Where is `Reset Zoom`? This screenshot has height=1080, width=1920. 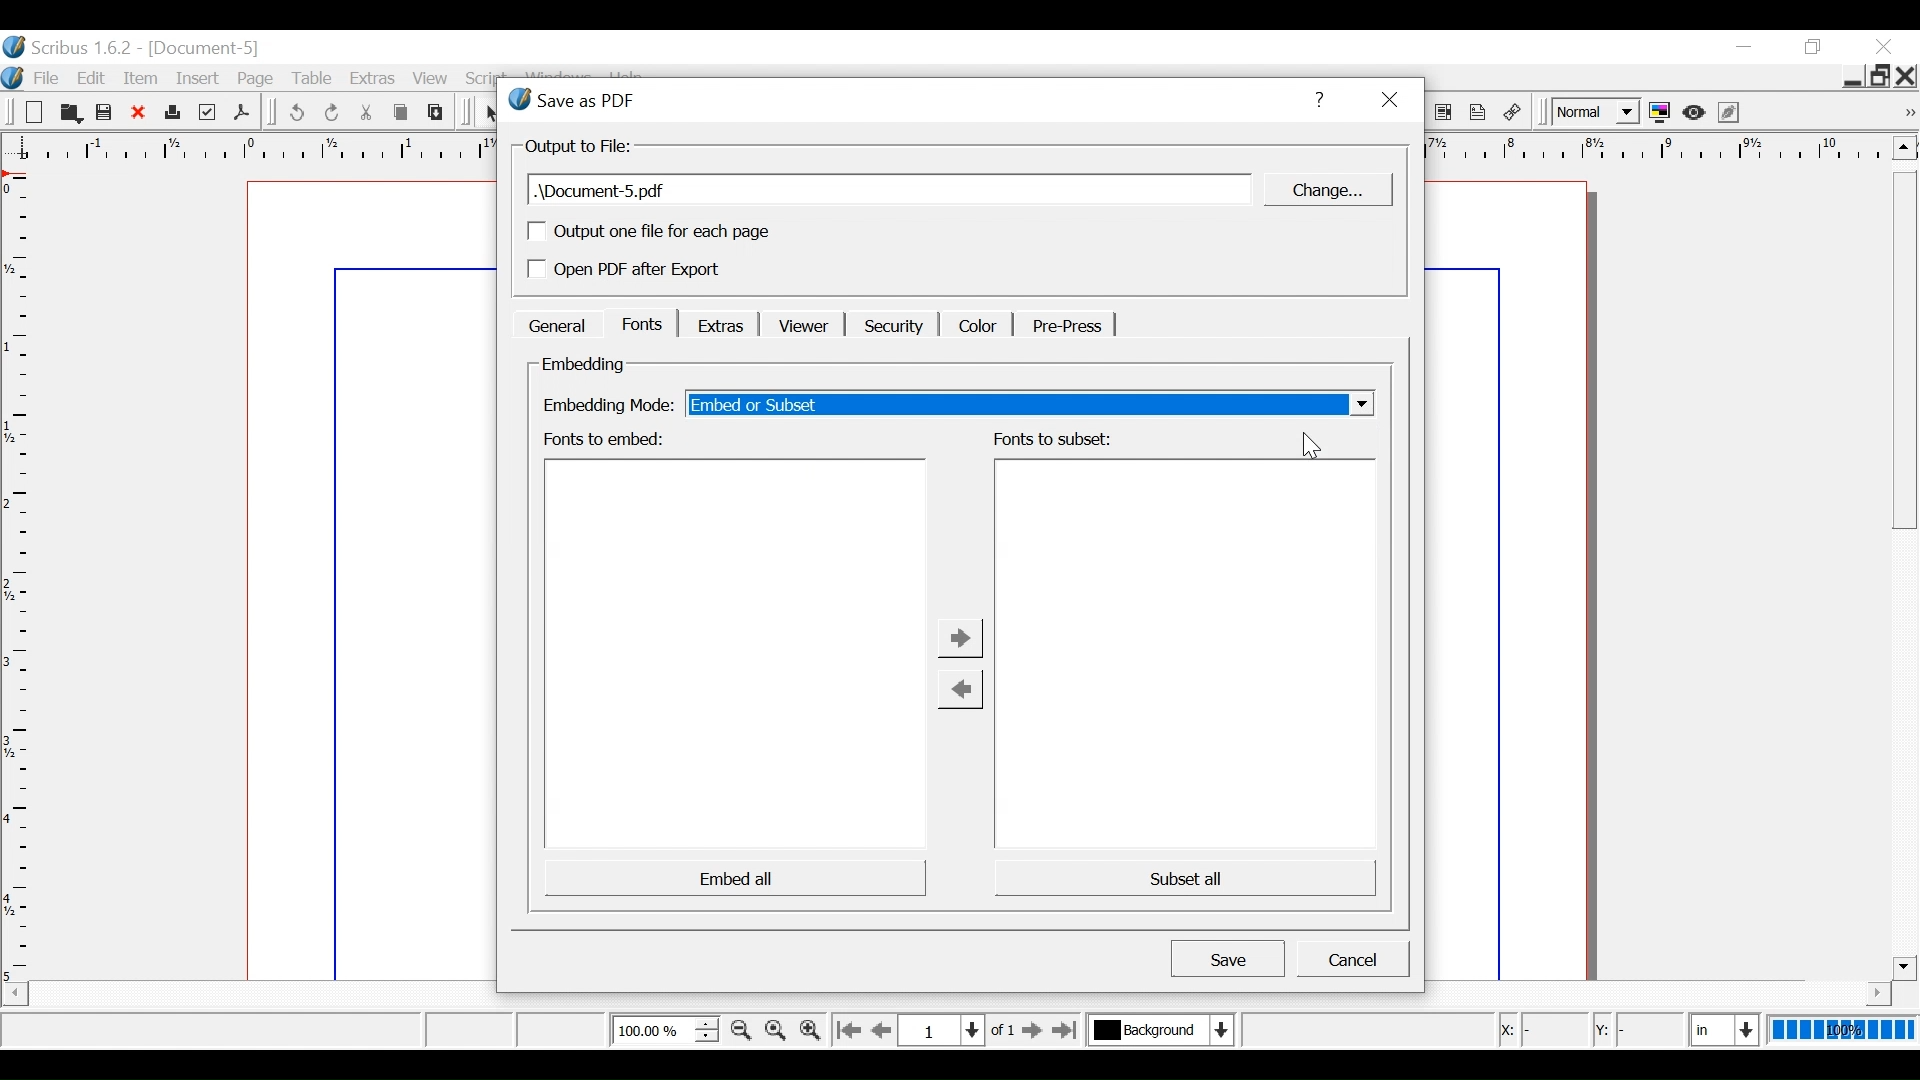 Reset Zoom is located at coordinates (777, 1029).